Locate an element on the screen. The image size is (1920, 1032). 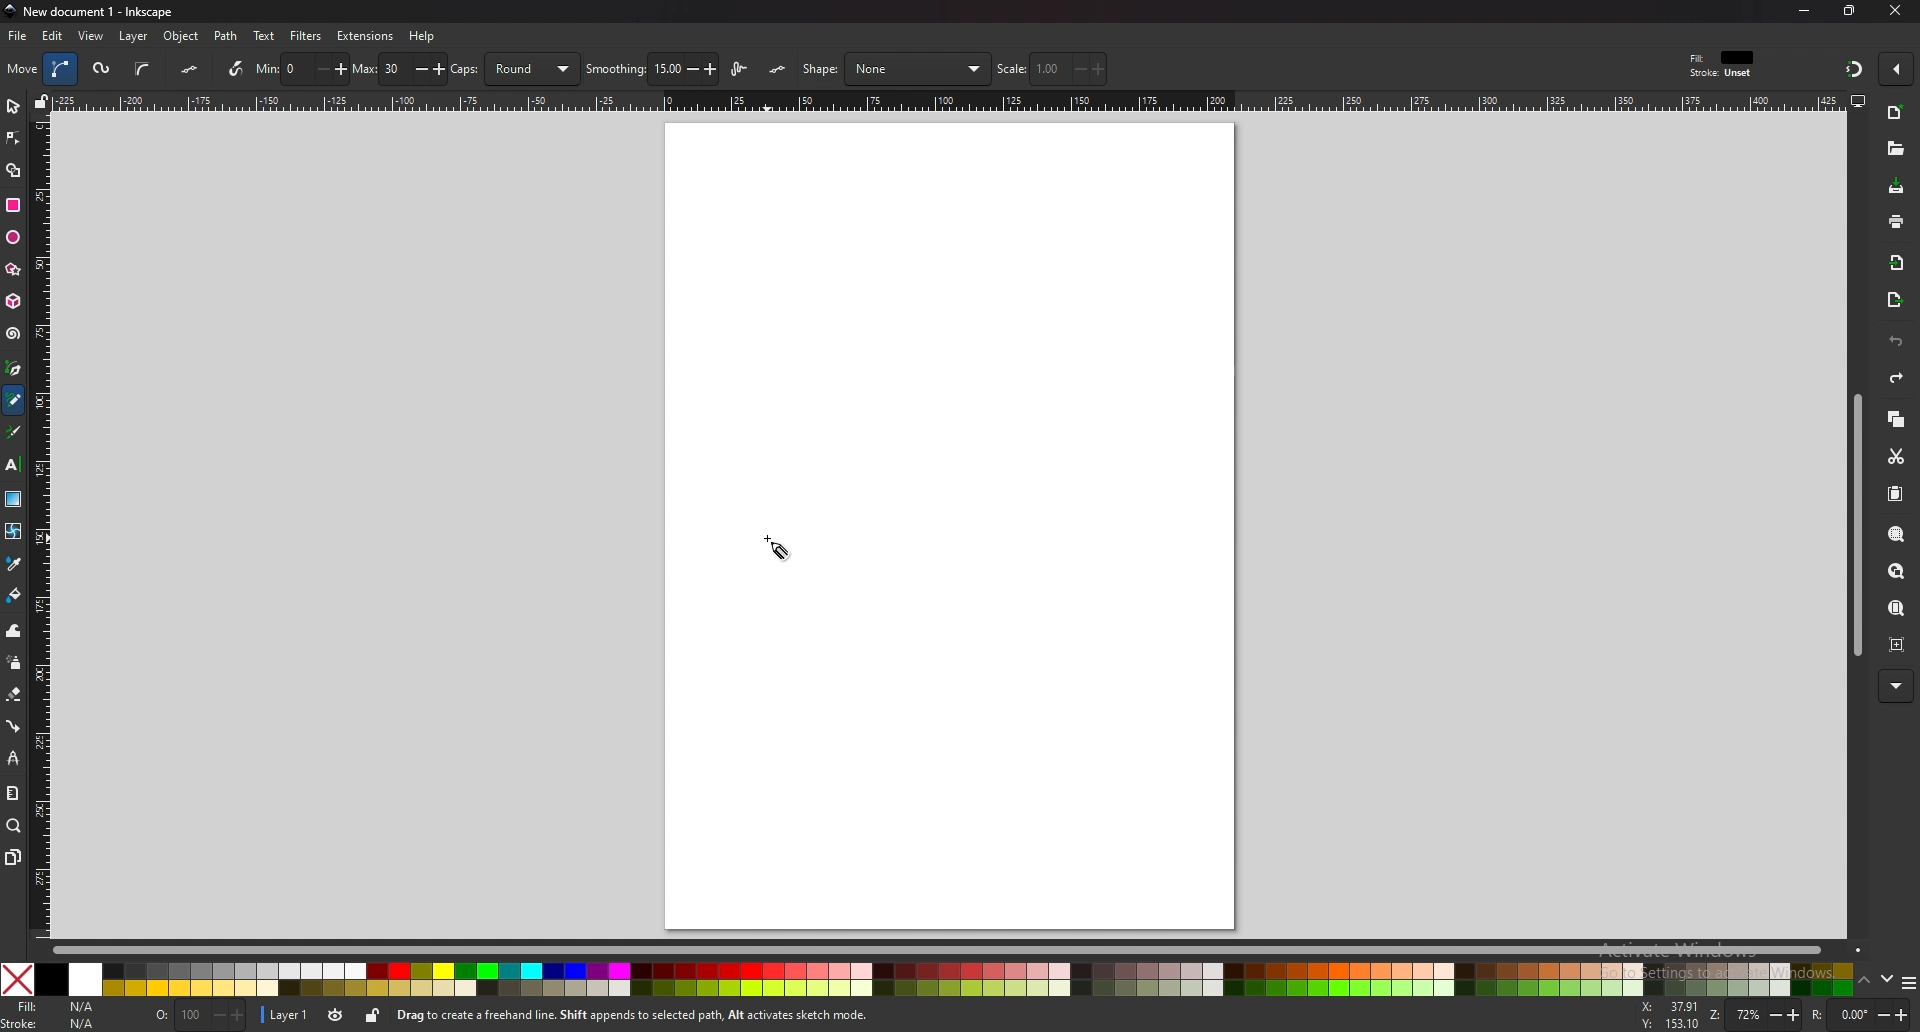
flatten spiro is located at coordinates (191, 68).